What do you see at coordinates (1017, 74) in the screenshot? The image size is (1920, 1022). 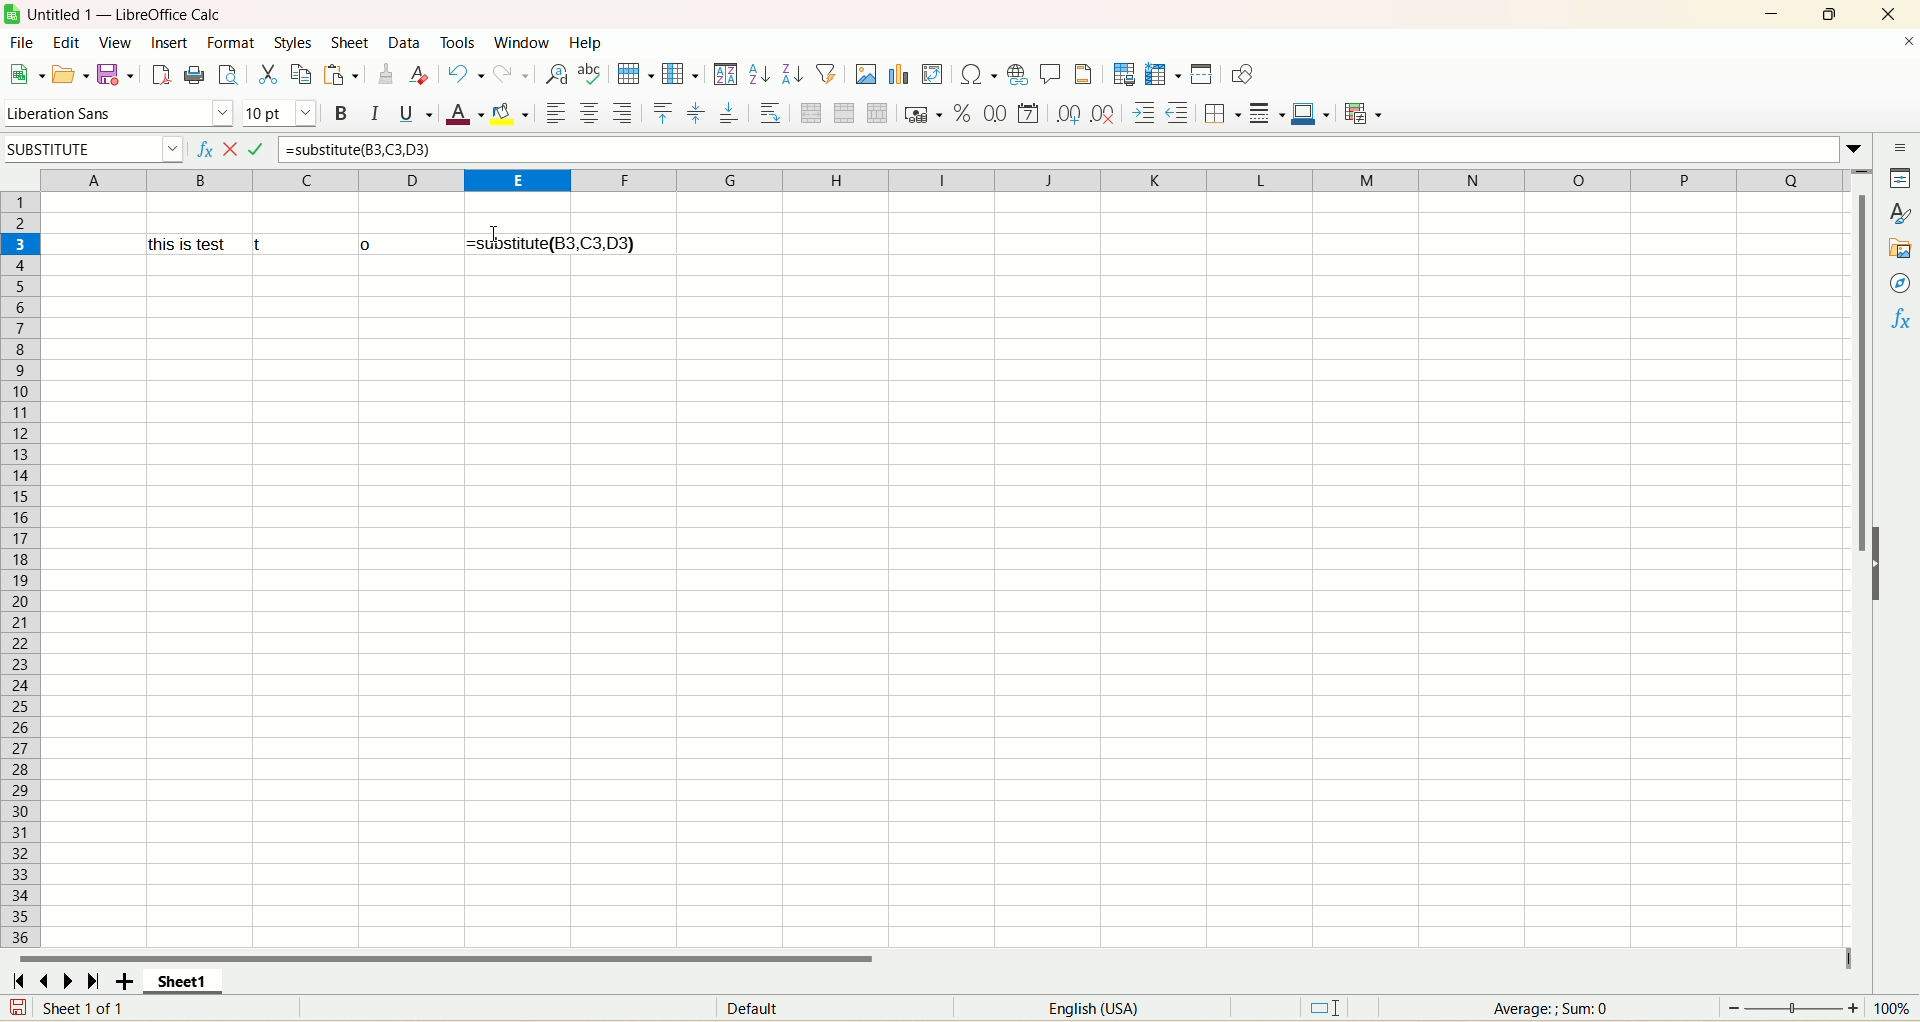 I see `insert hyperlink` at bounding box center [1017, 74].